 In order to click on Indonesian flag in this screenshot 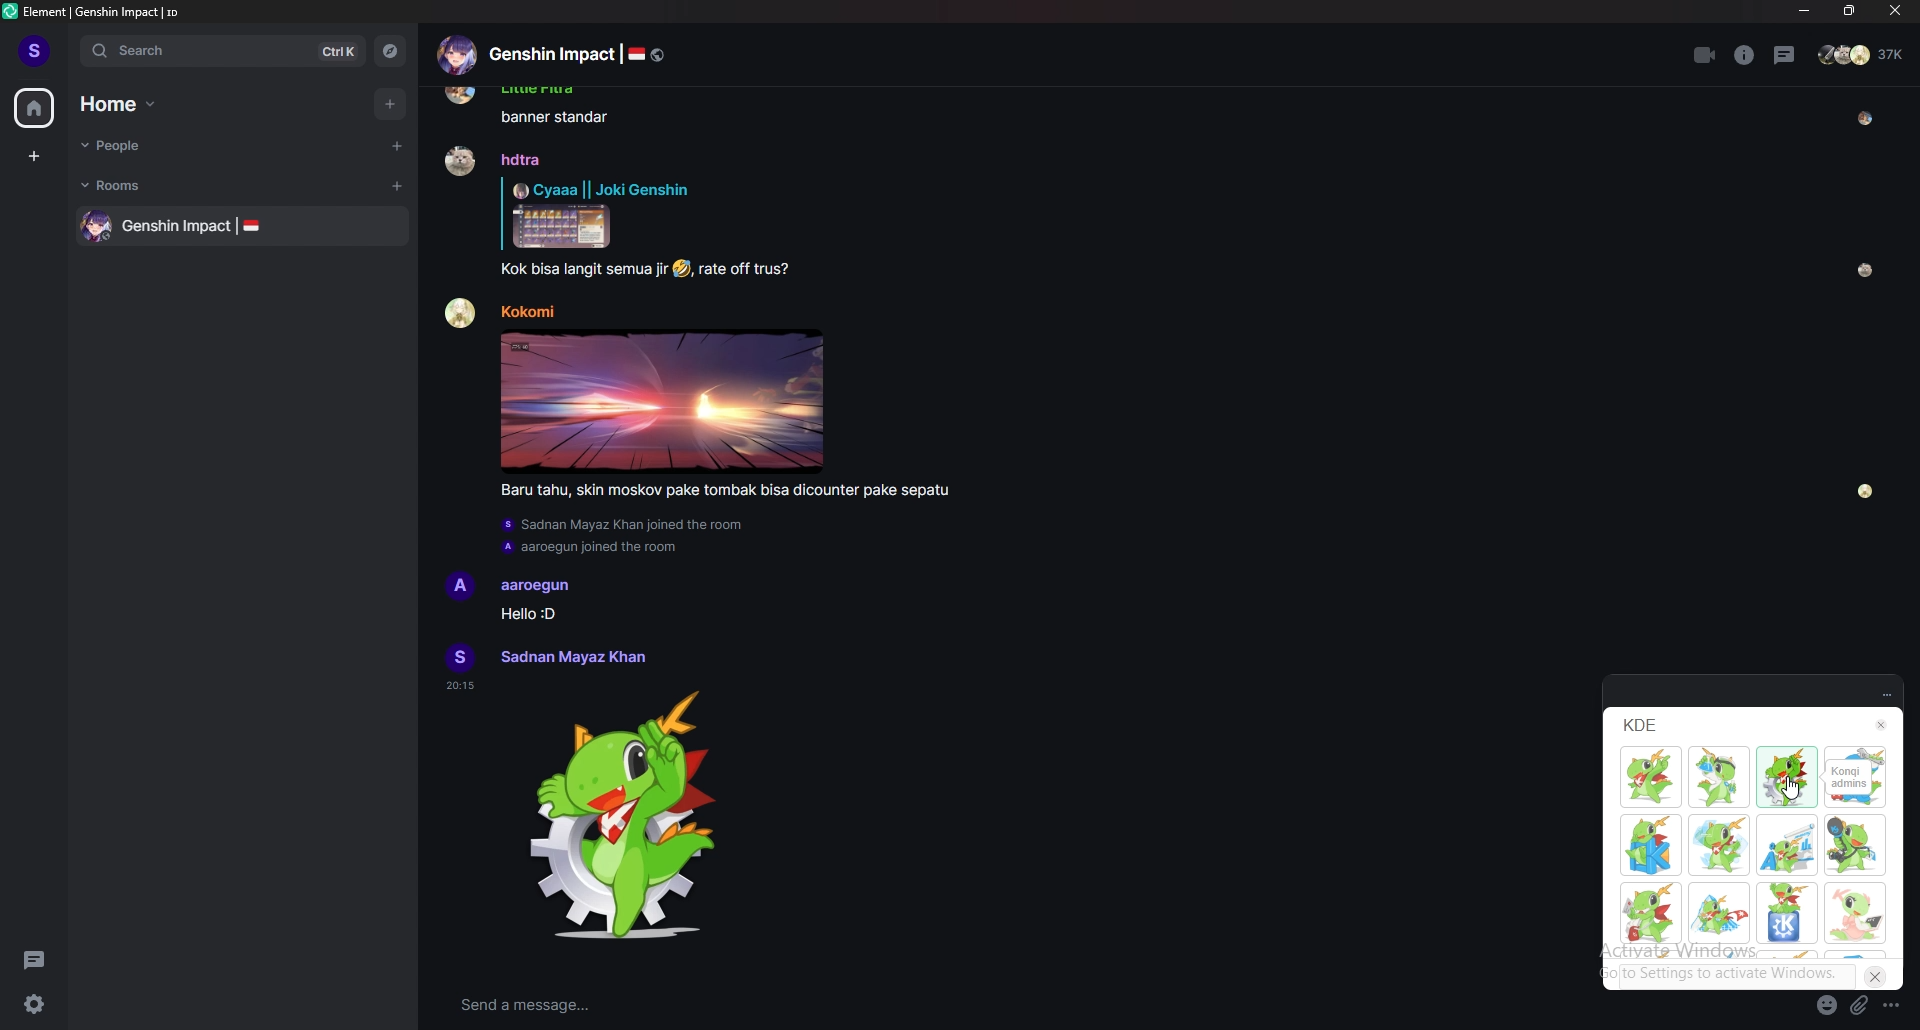, I will do `click(251, 225)`.